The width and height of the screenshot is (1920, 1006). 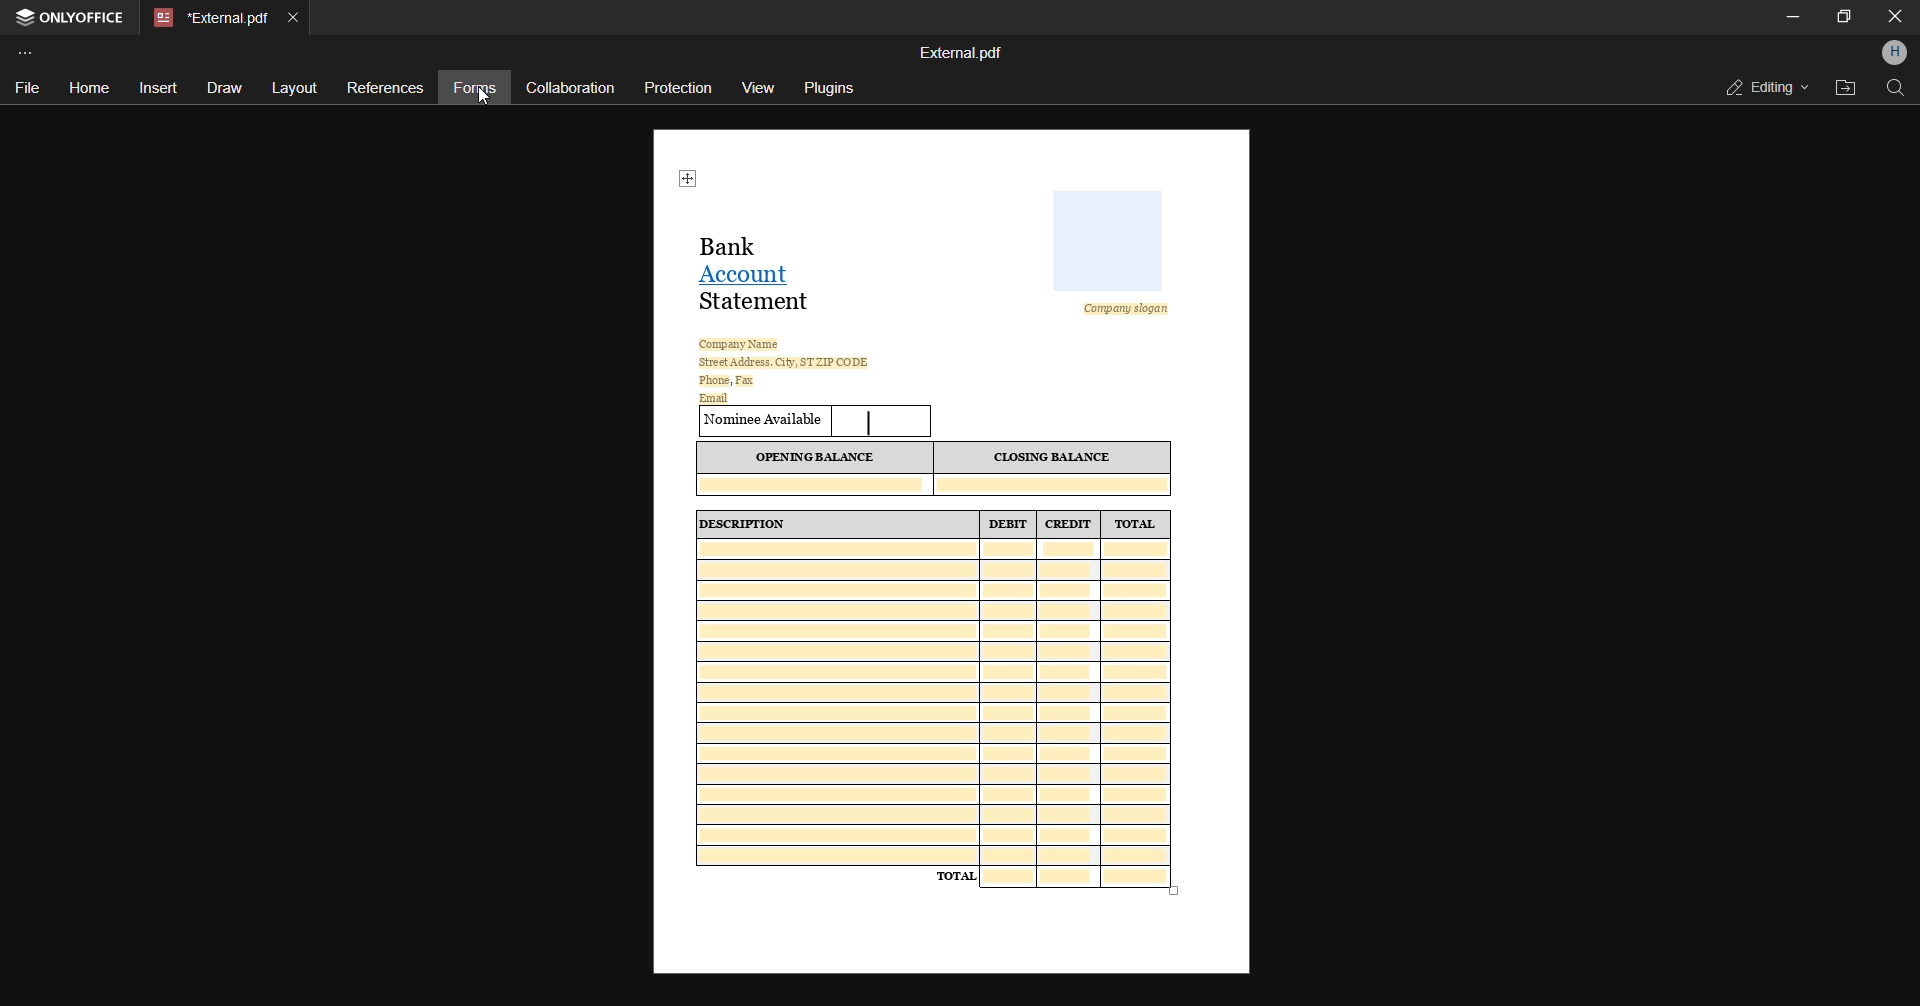 I want to click on protection, so click(x=679, y=89).